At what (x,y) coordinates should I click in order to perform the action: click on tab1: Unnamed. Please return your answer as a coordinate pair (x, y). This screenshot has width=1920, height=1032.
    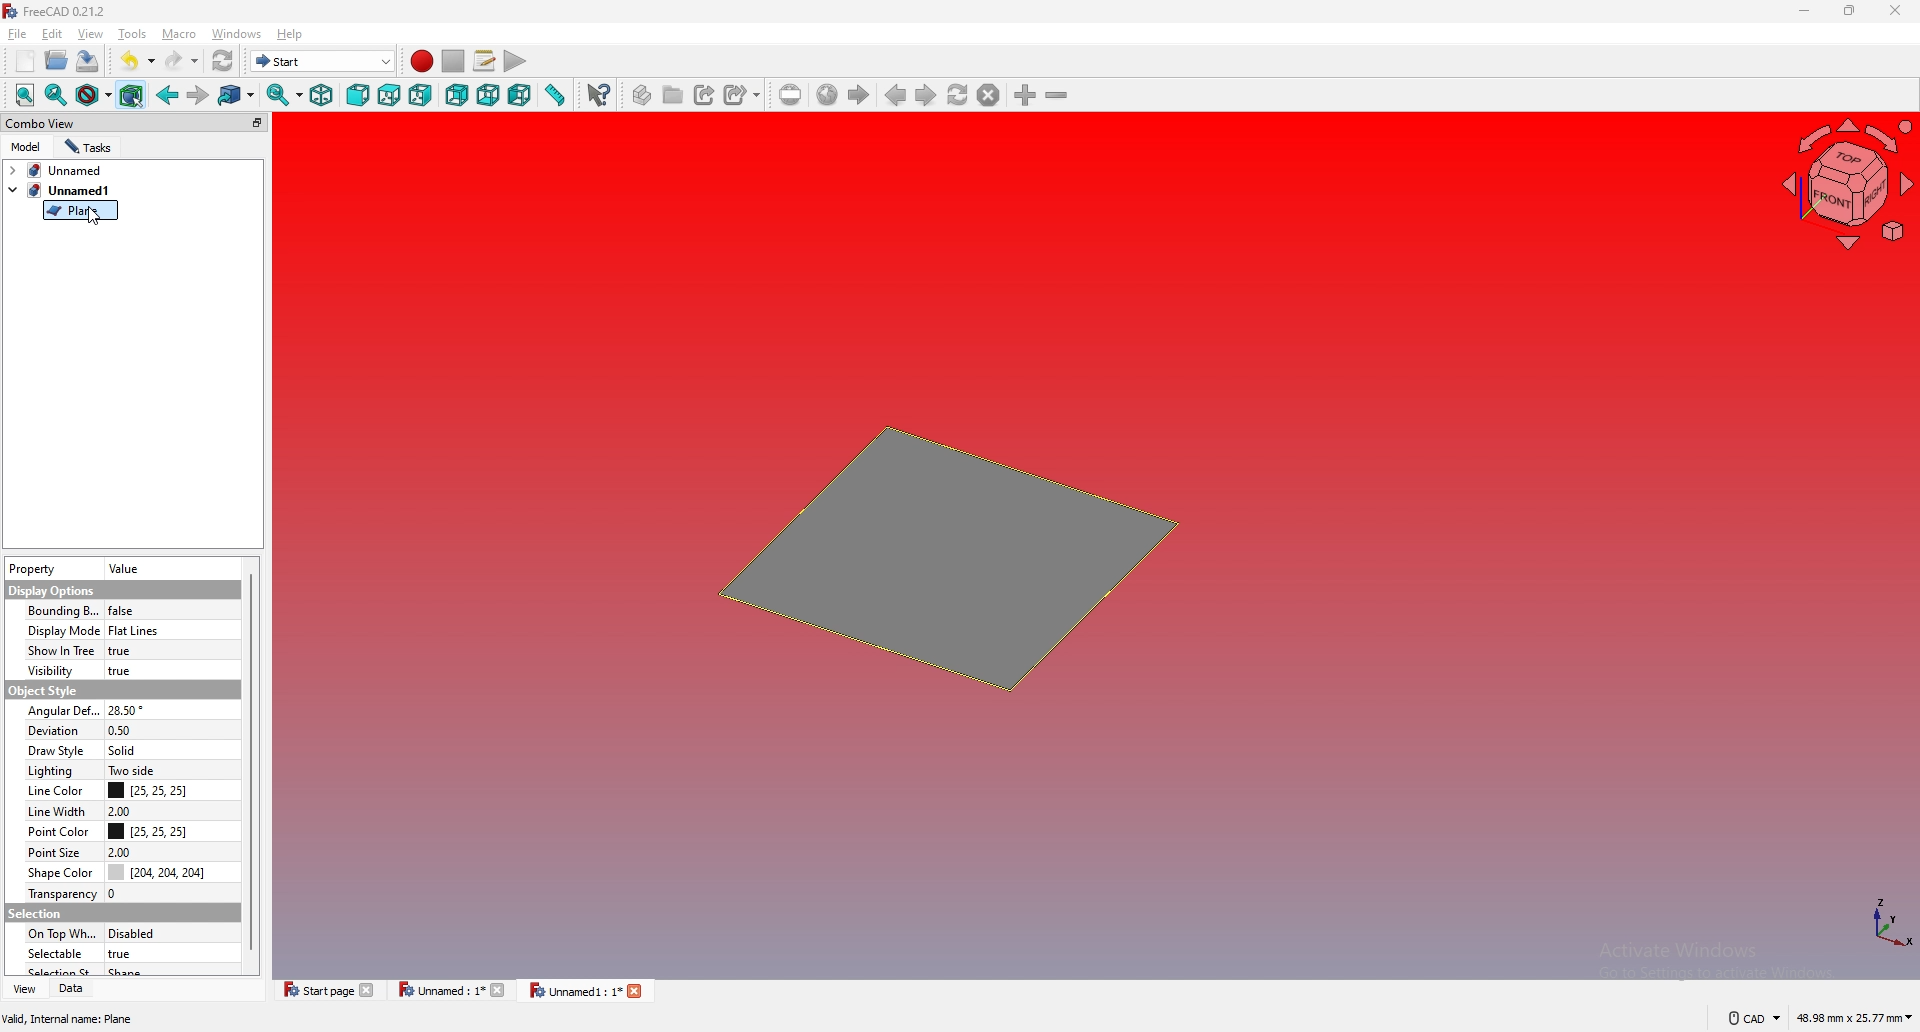
    Looking at the image, I should click on (62, 170).